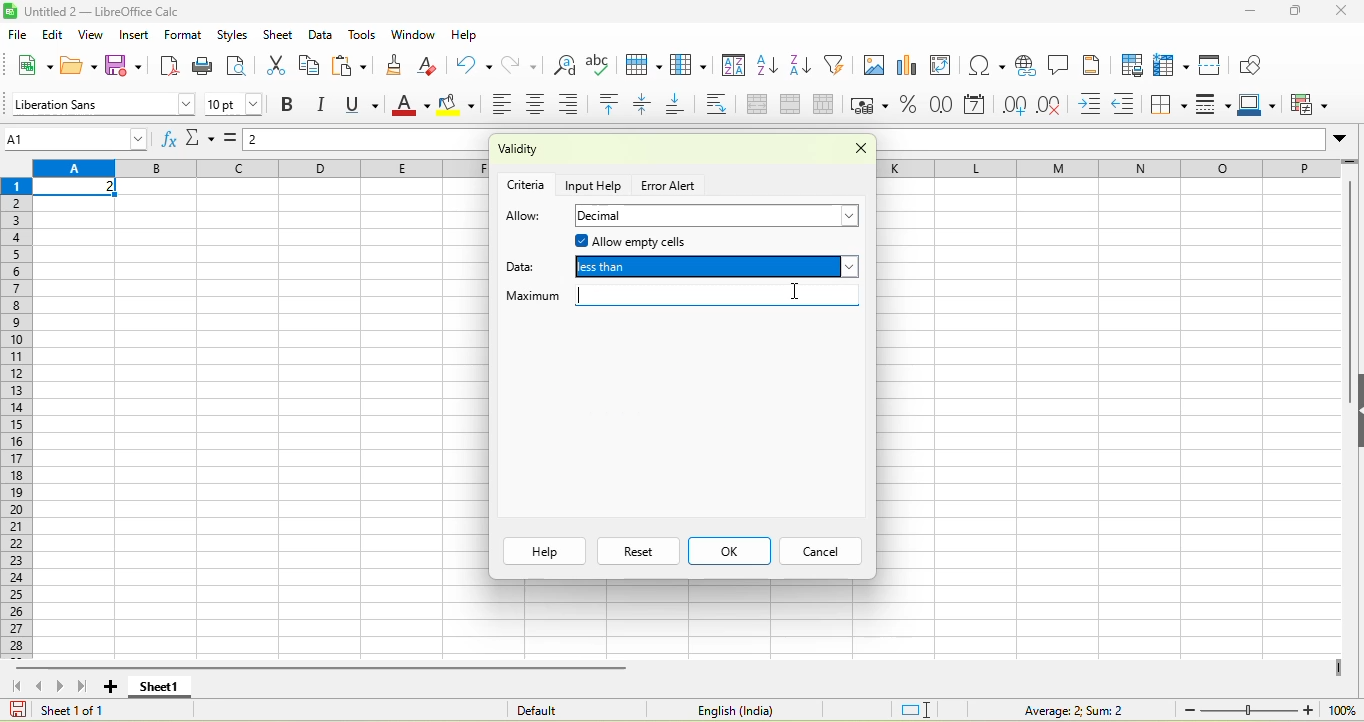 This screenshot has width=1364, height=722. Describe the element at coordinates (234, 143) in the screenshot. I see `formula` at that location.